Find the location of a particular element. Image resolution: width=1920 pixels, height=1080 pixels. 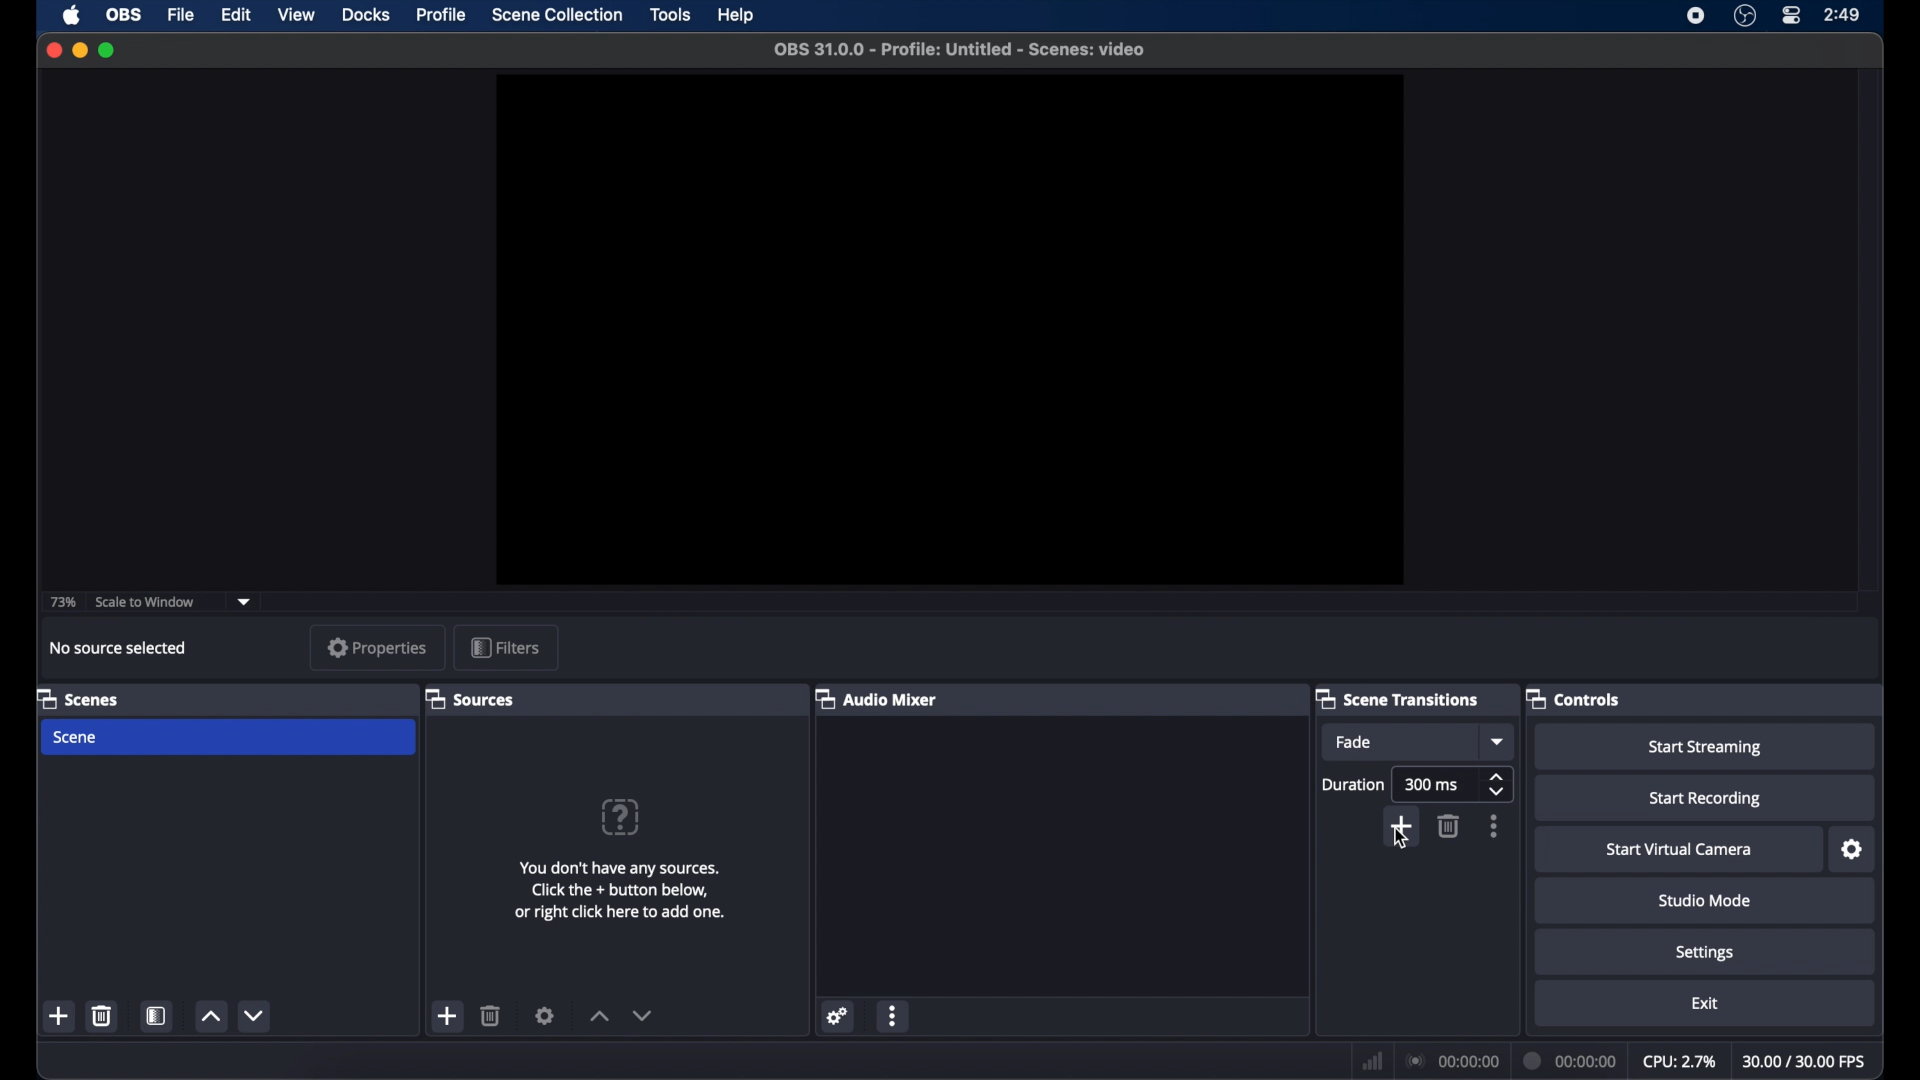

time is located at coordinates (1844, 15).